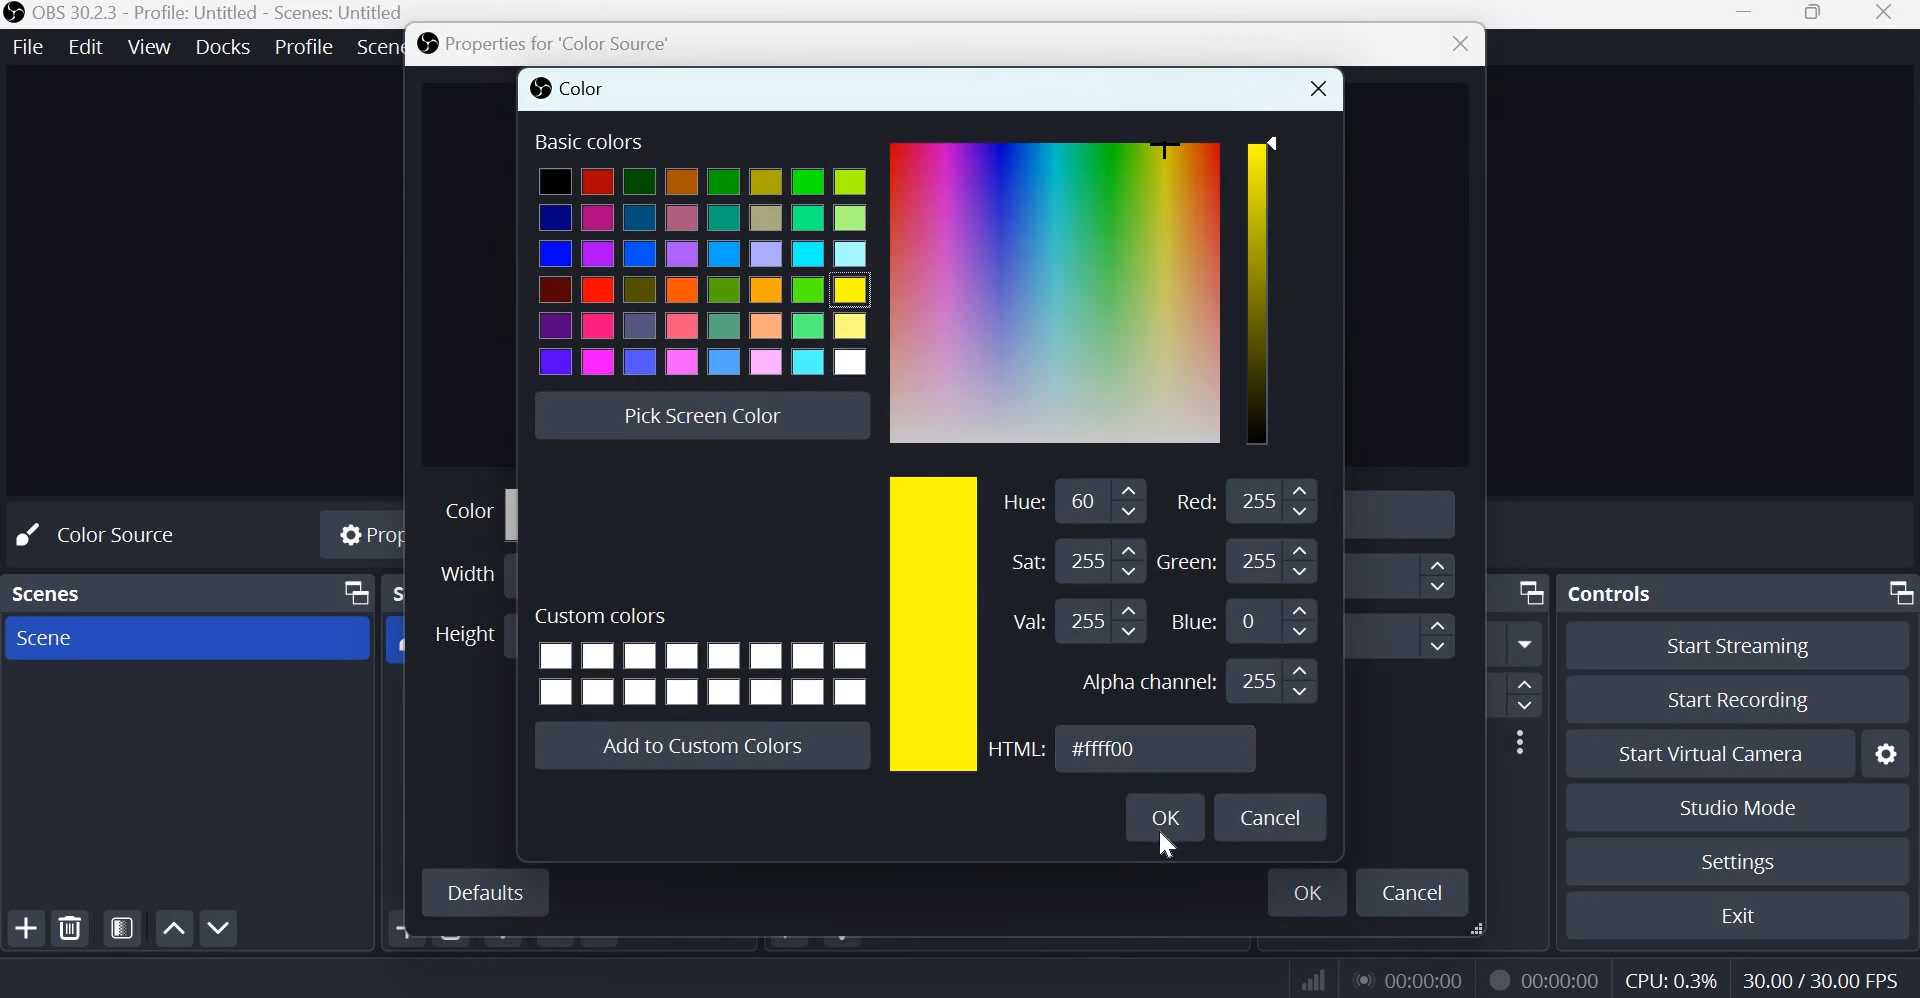  Describe the element at coordinates (1152, 680) in the screenshot. I see `Alpha channel: ` at that location.